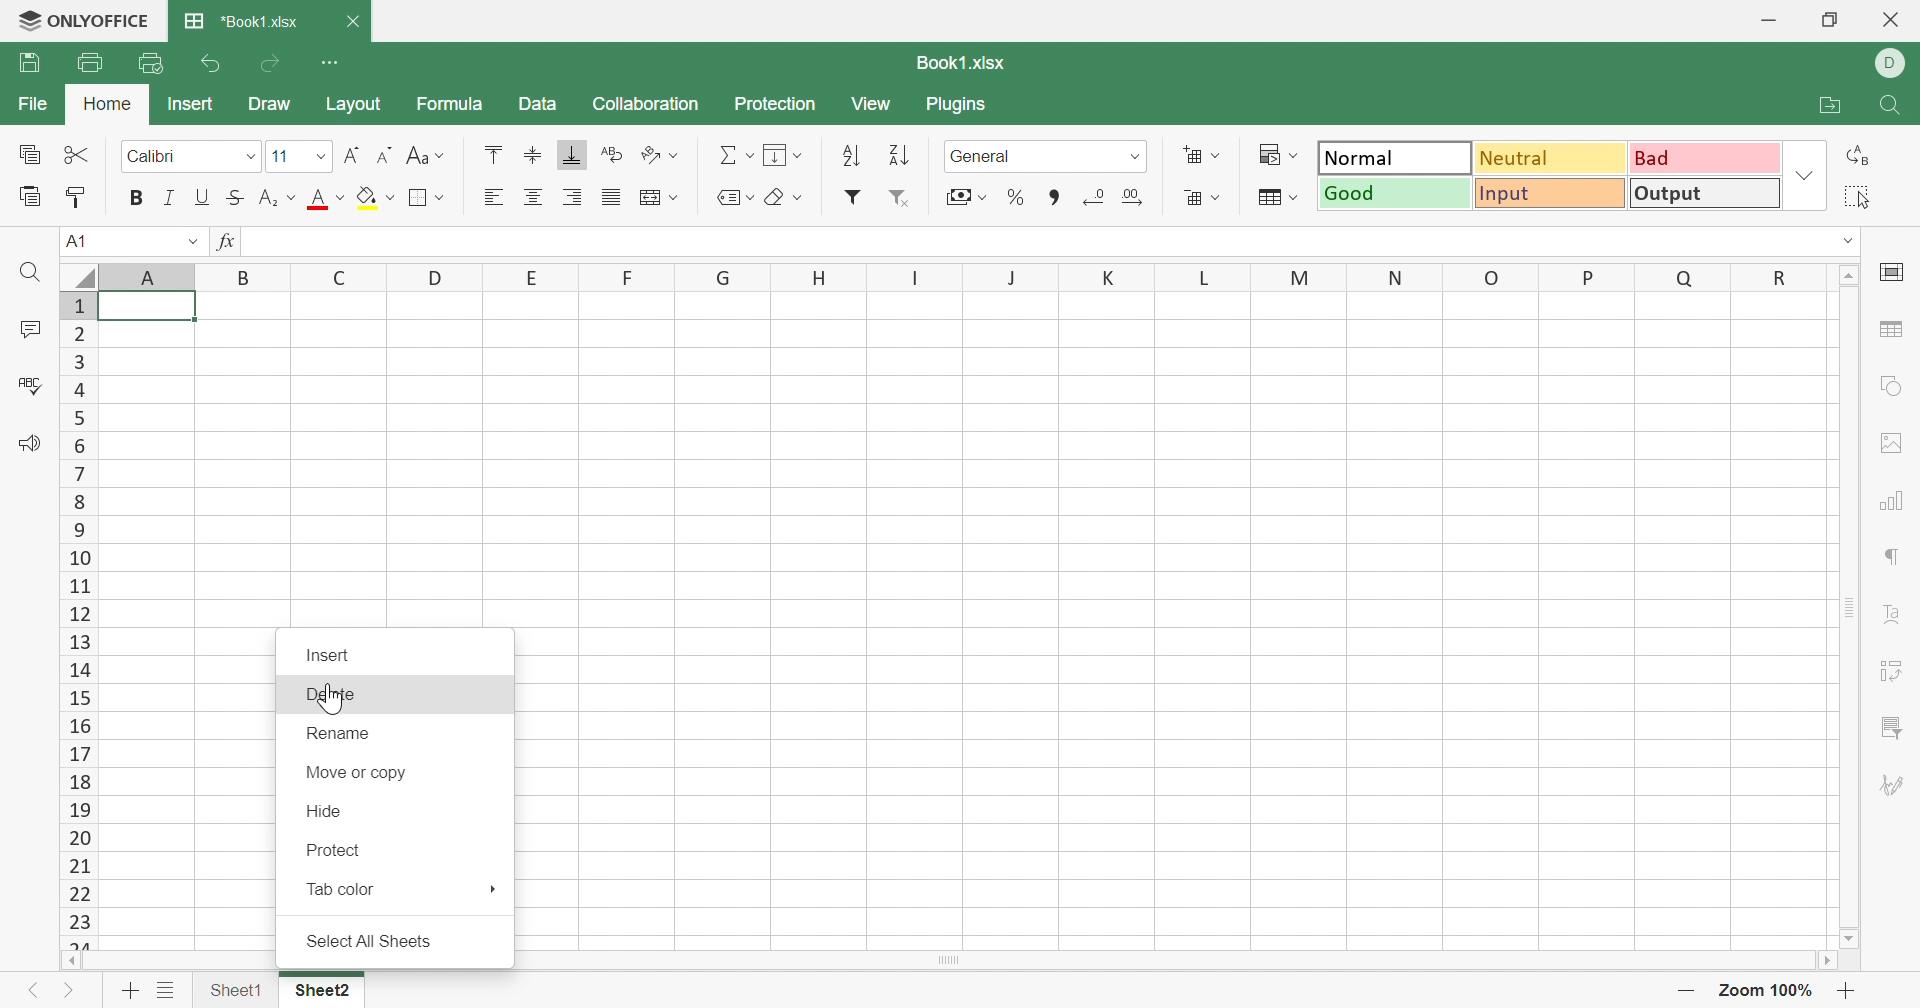 This screenshot has width=1920, height=1008. What do you see at coordinates (191, 240) in the screenshot?
I see `Drop Down` at bounding box center [191, 240].